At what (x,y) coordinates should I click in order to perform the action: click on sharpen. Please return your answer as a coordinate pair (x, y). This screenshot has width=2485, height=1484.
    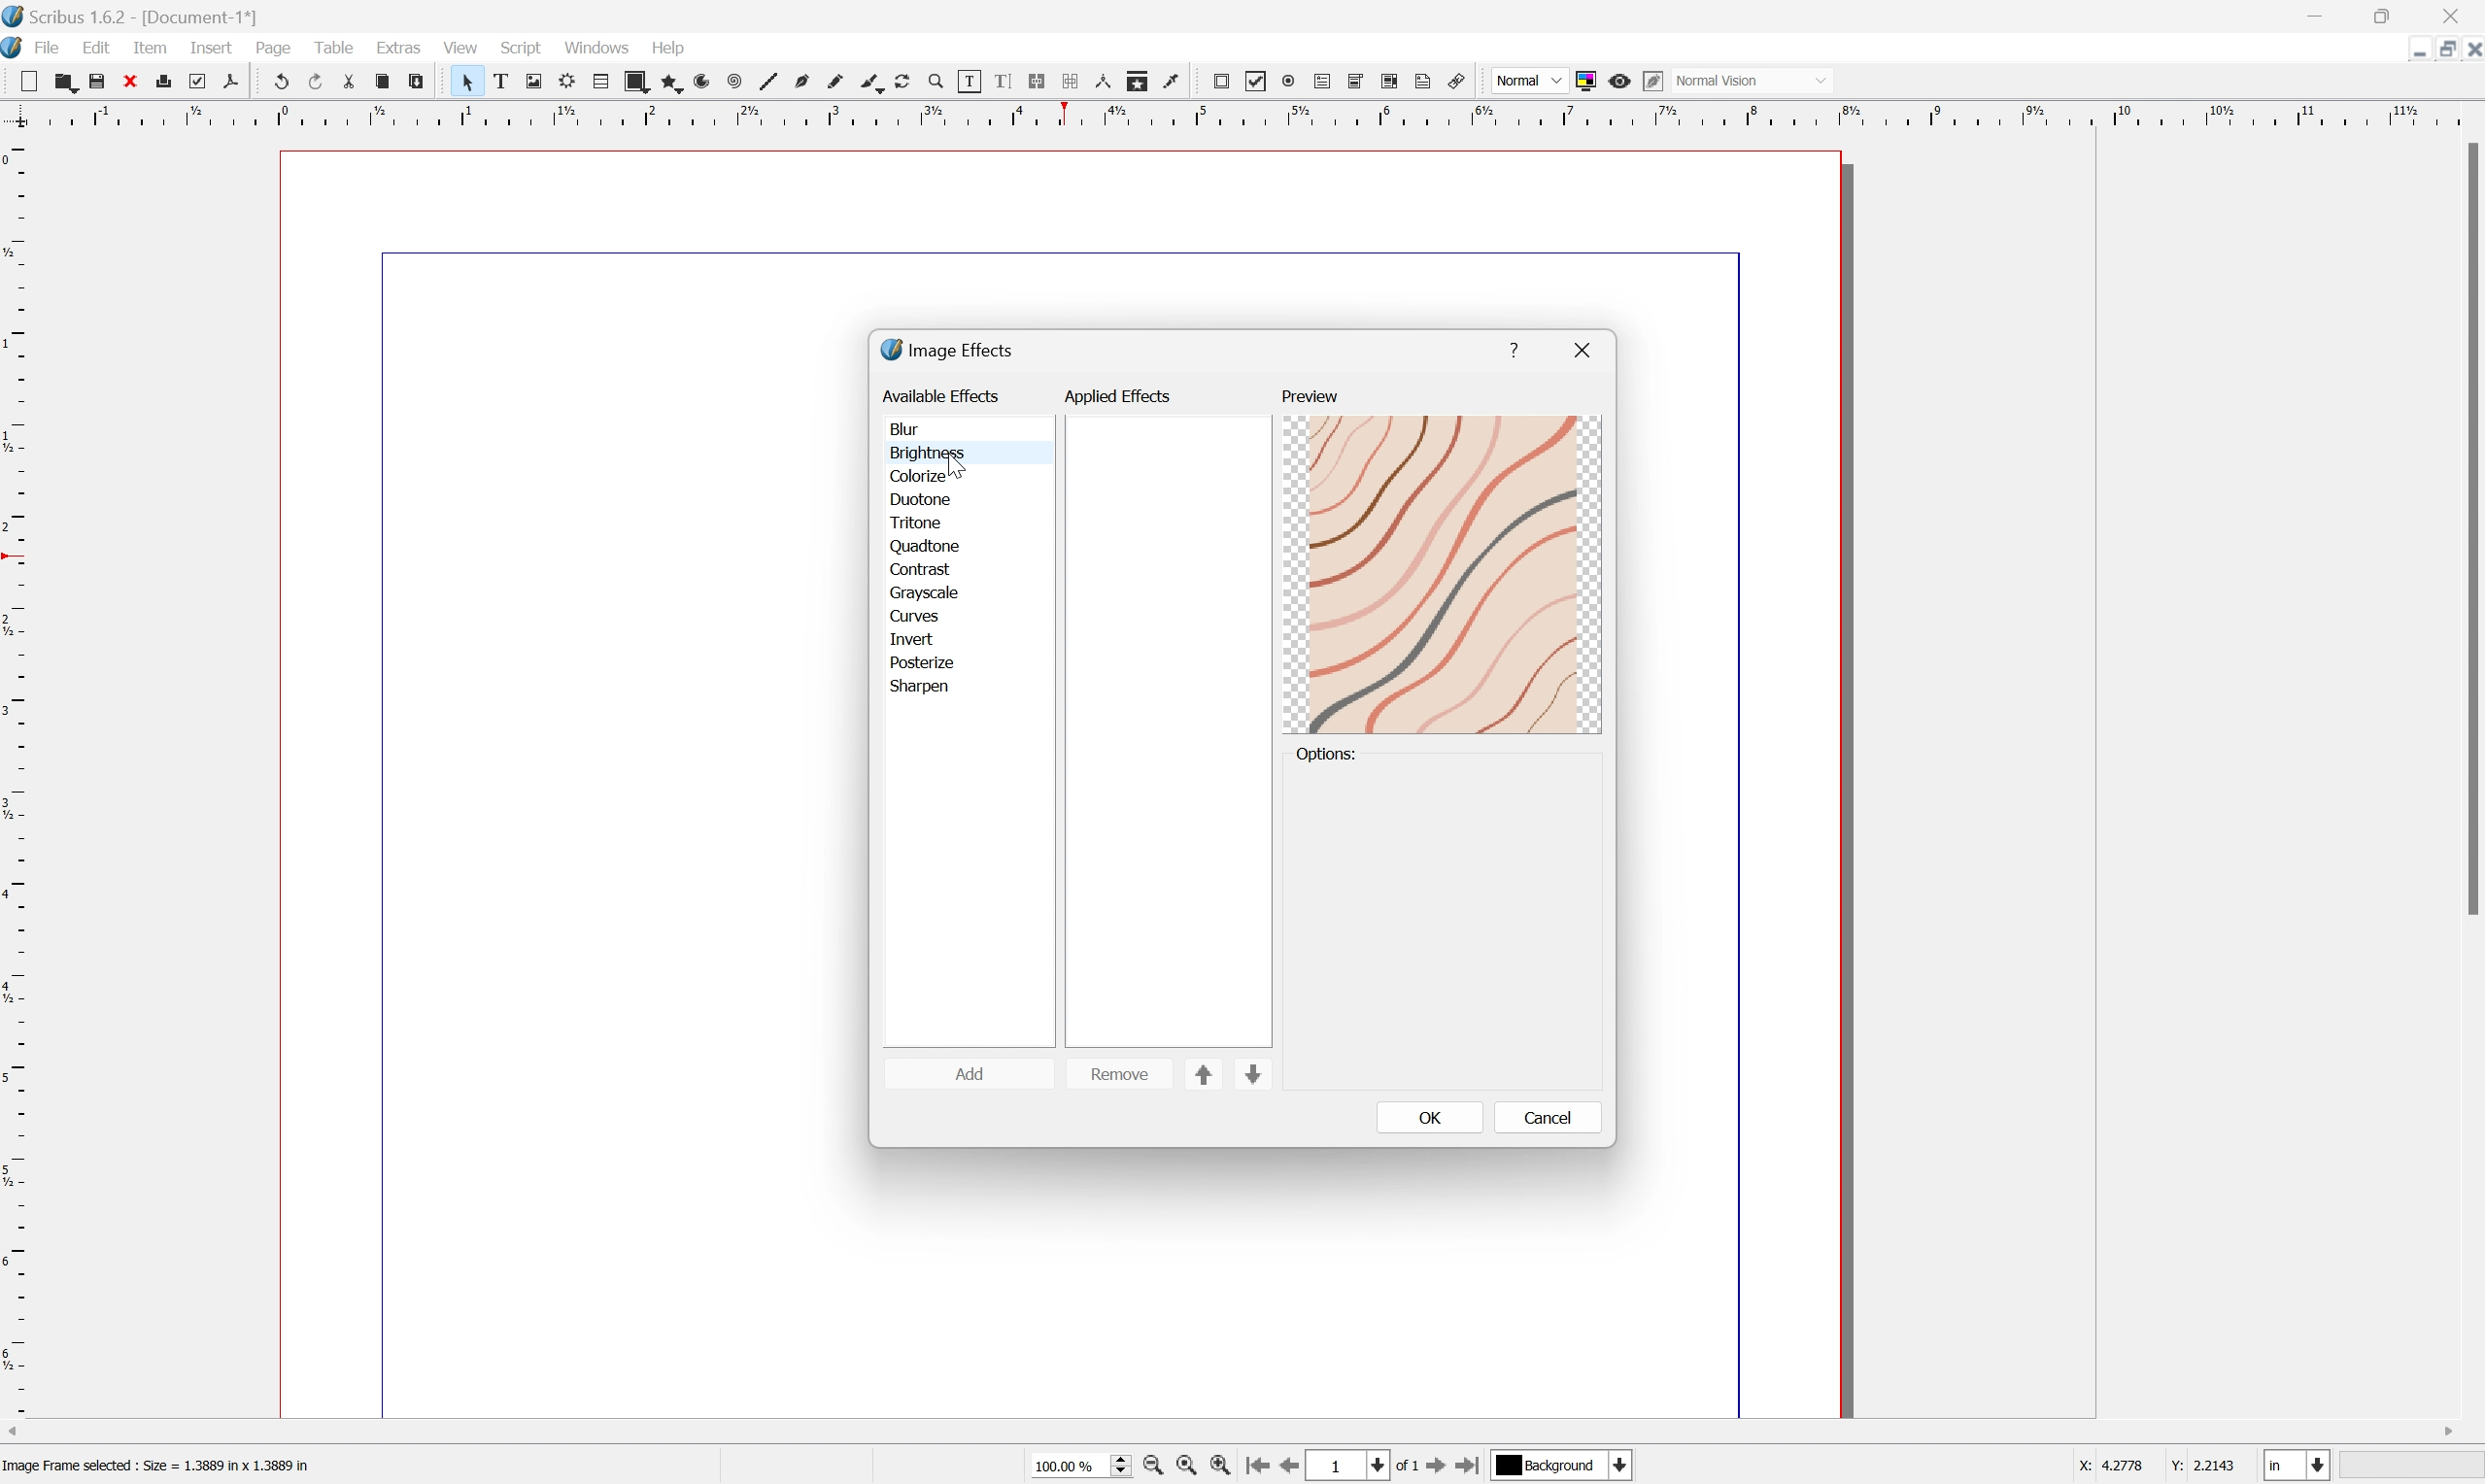
    Looking at the image, I should click on (926, 690).